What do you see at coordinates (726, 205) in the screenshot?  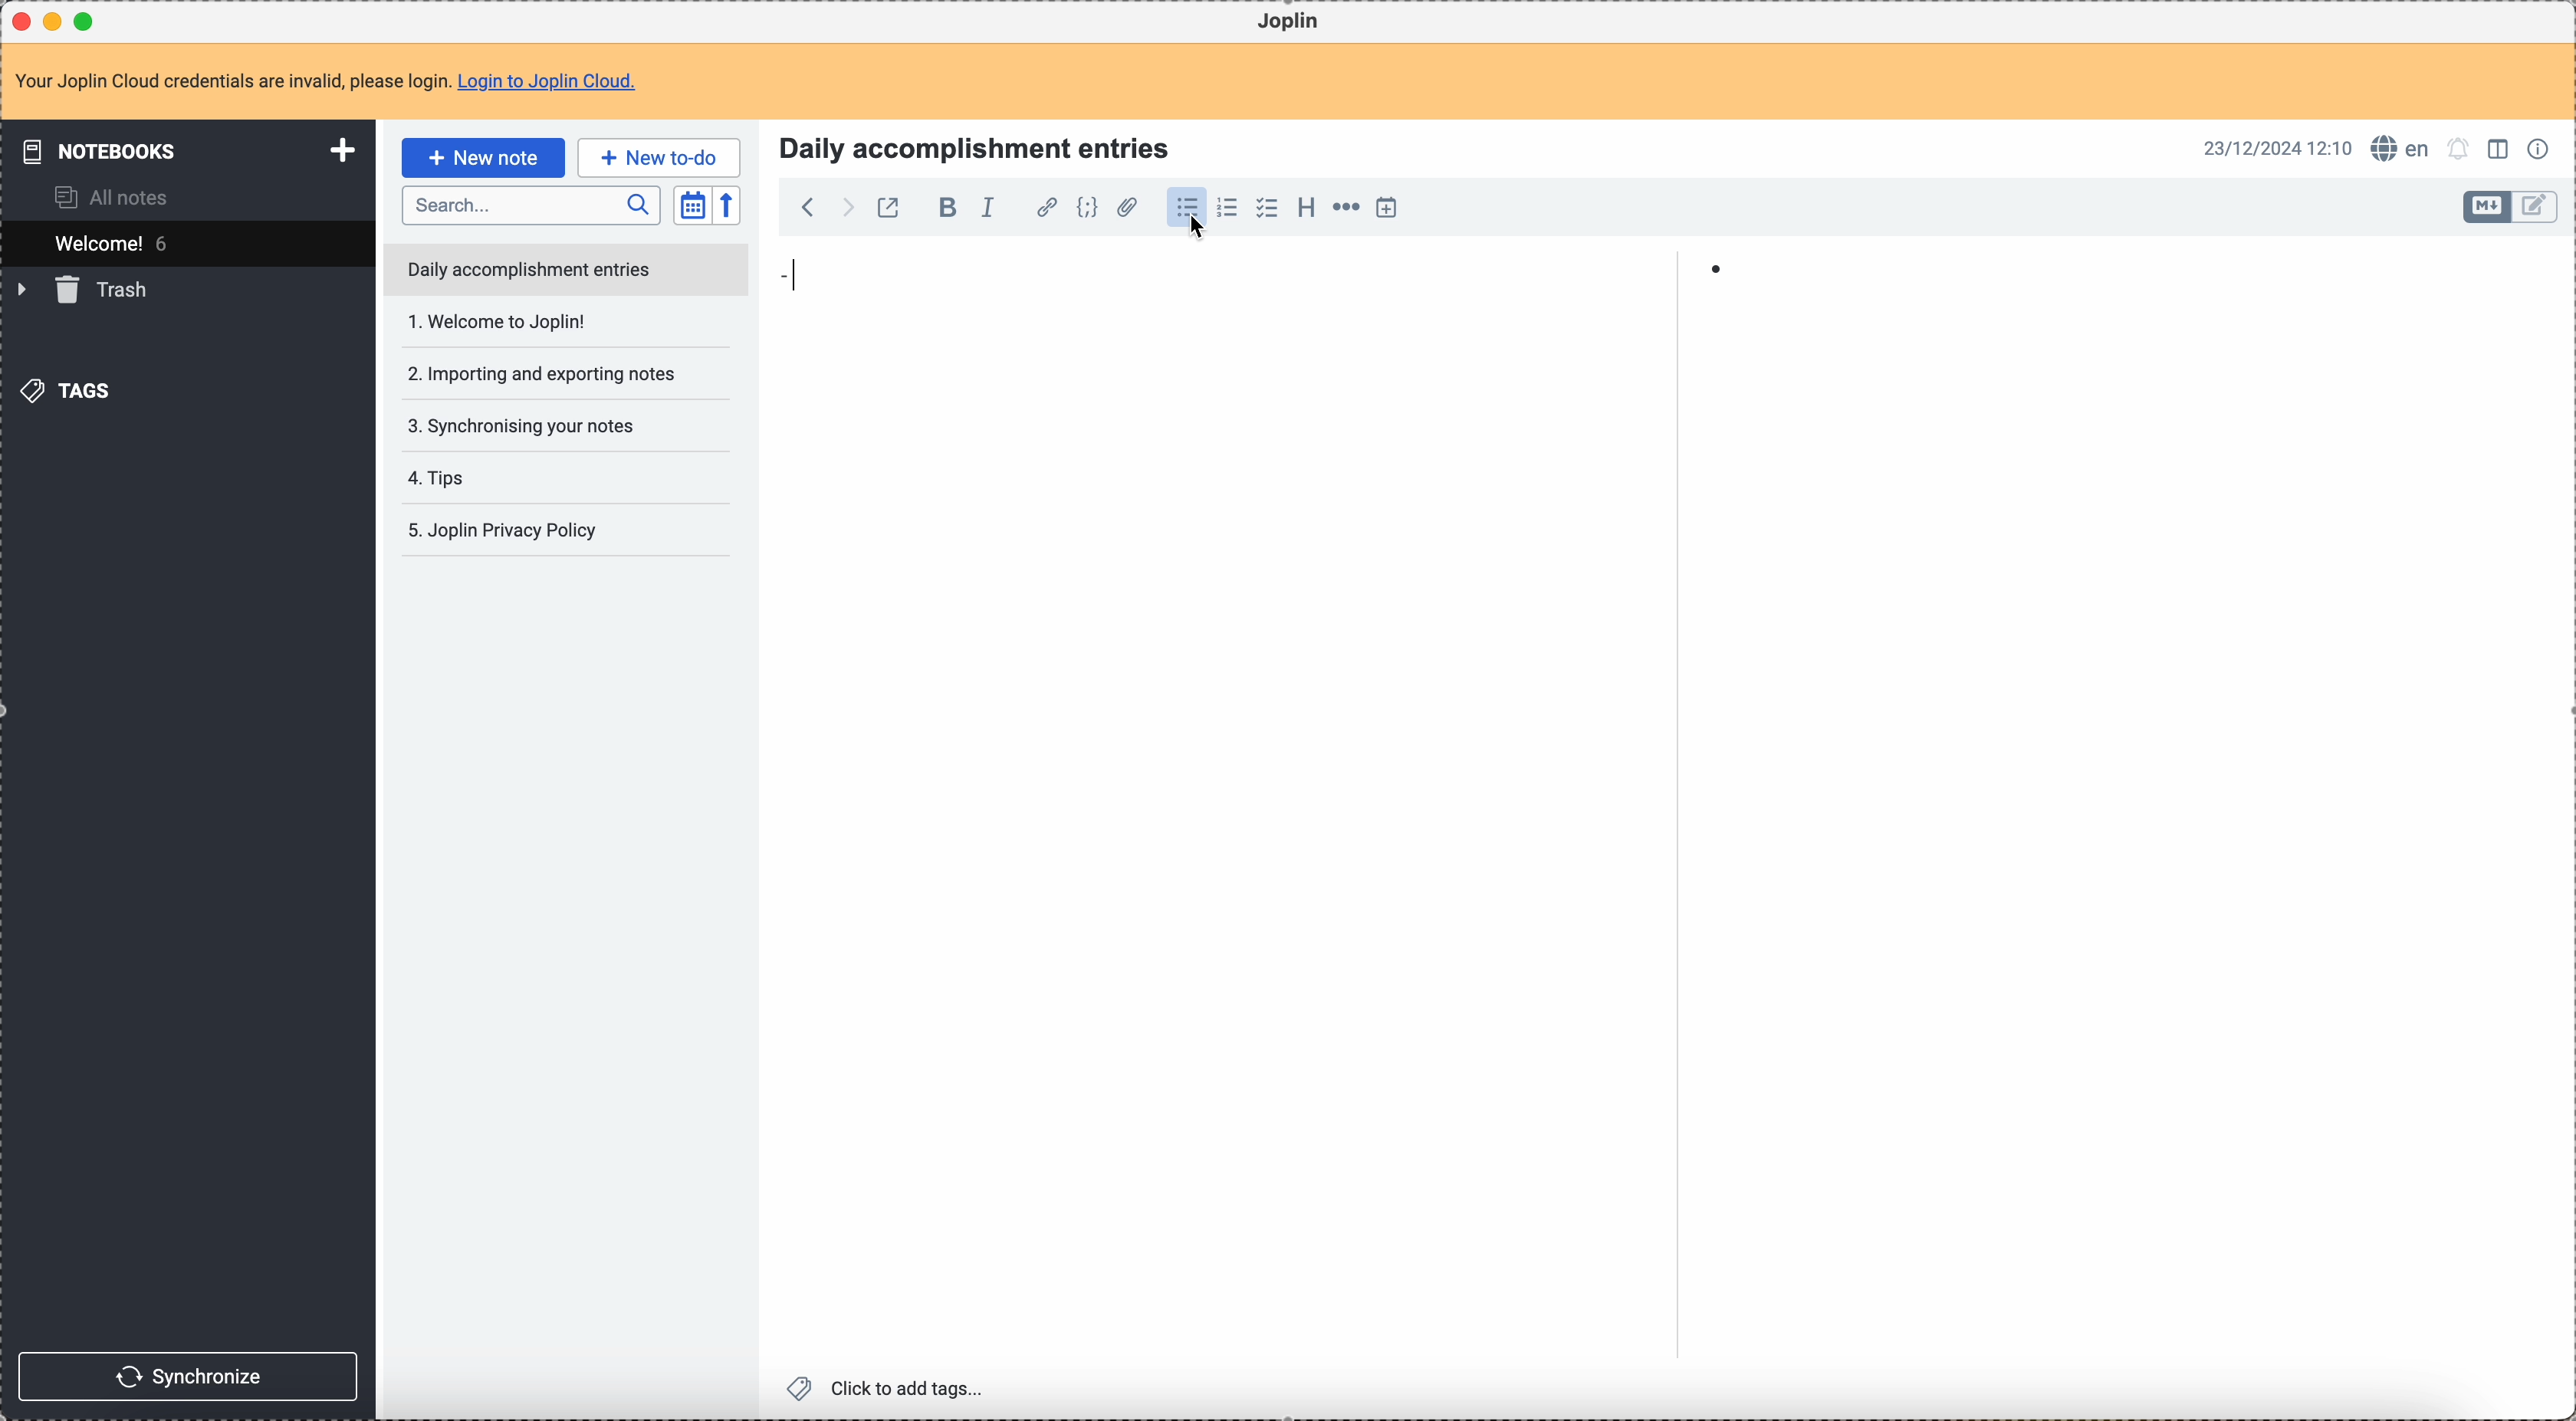 I see `reverse sort order` at bounding box center [726, 205].